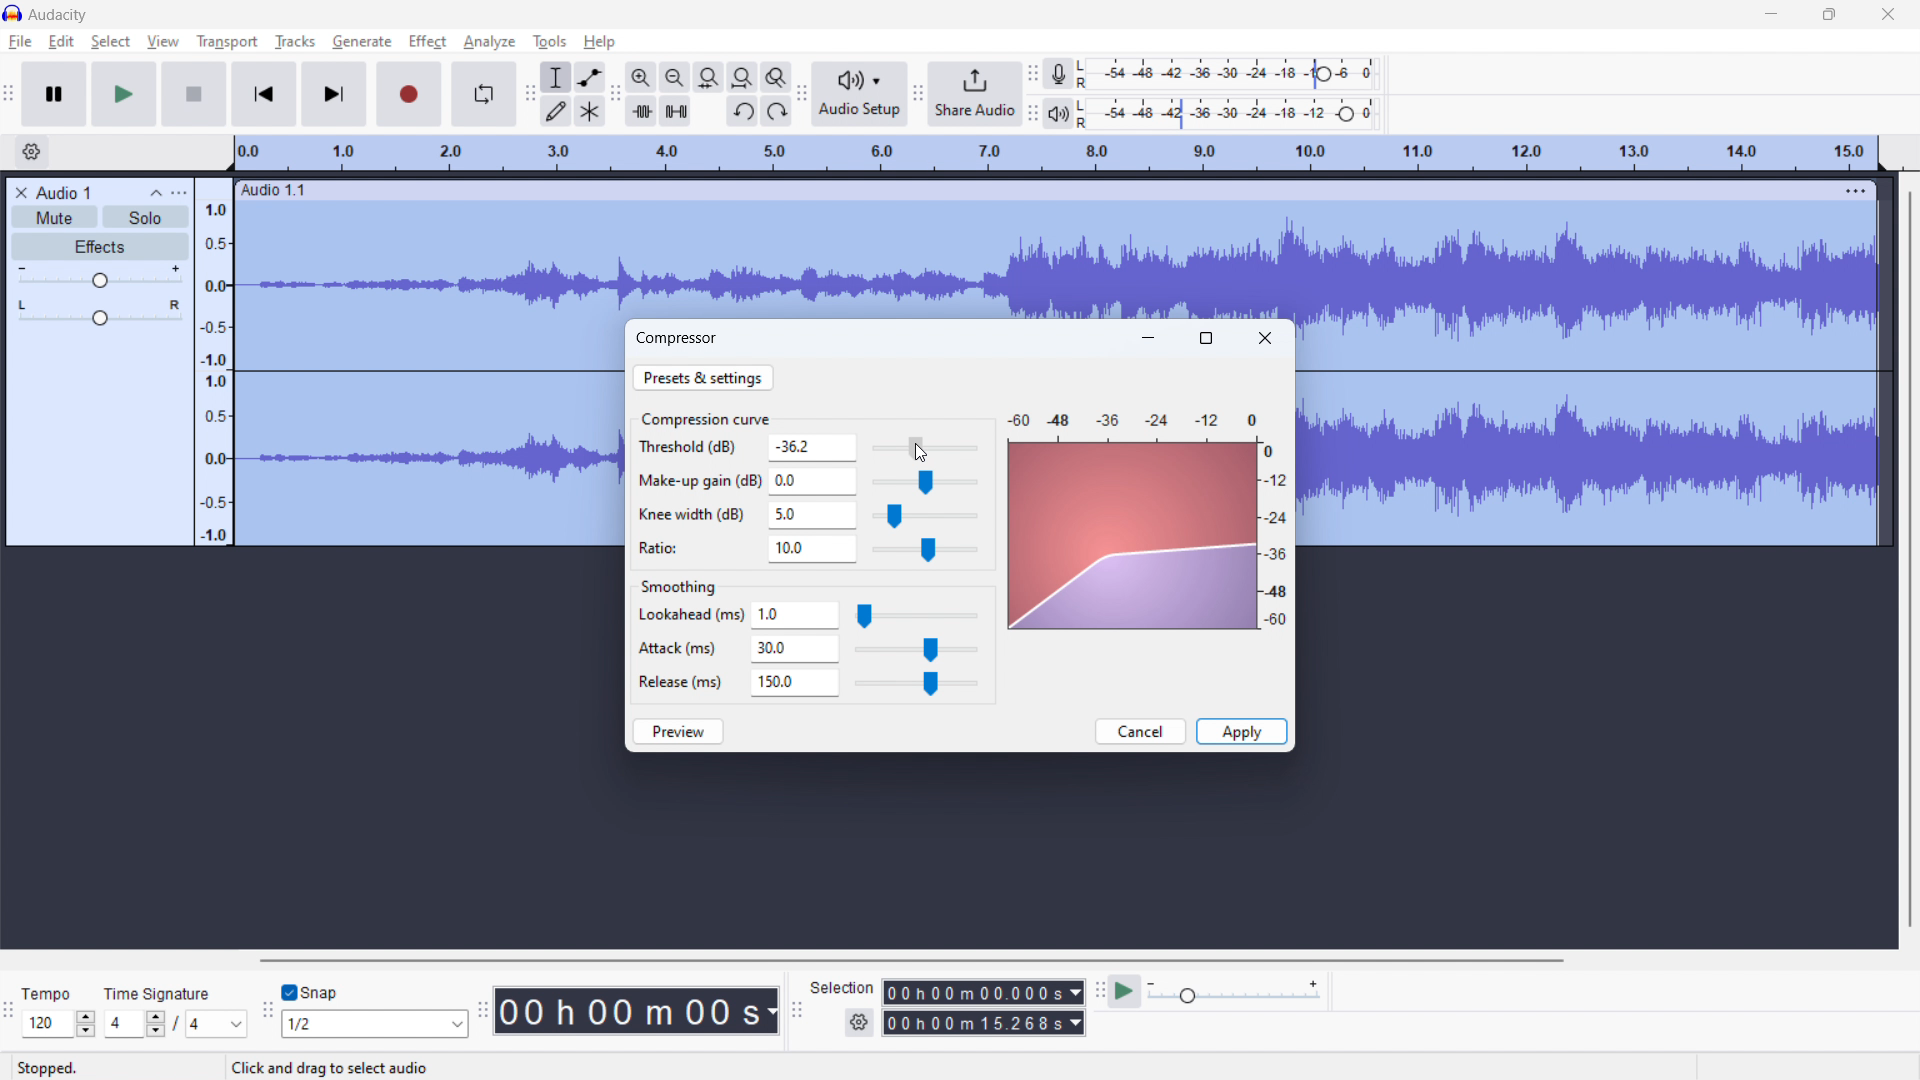  I want to click on effect, so click(428, 42).